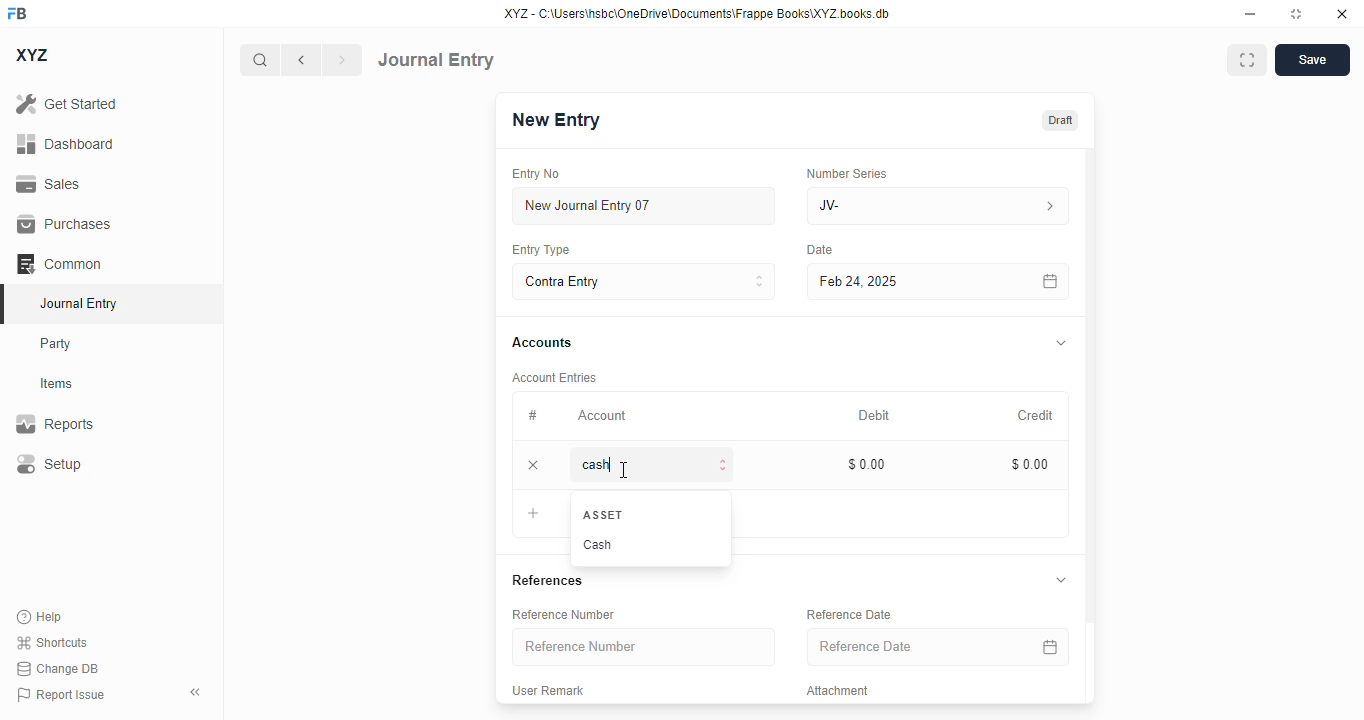 The width and height of the screenshot is (1364, 720). Describe the element at coordinates (602, 416) in the screenshot. I see `account` at that location.